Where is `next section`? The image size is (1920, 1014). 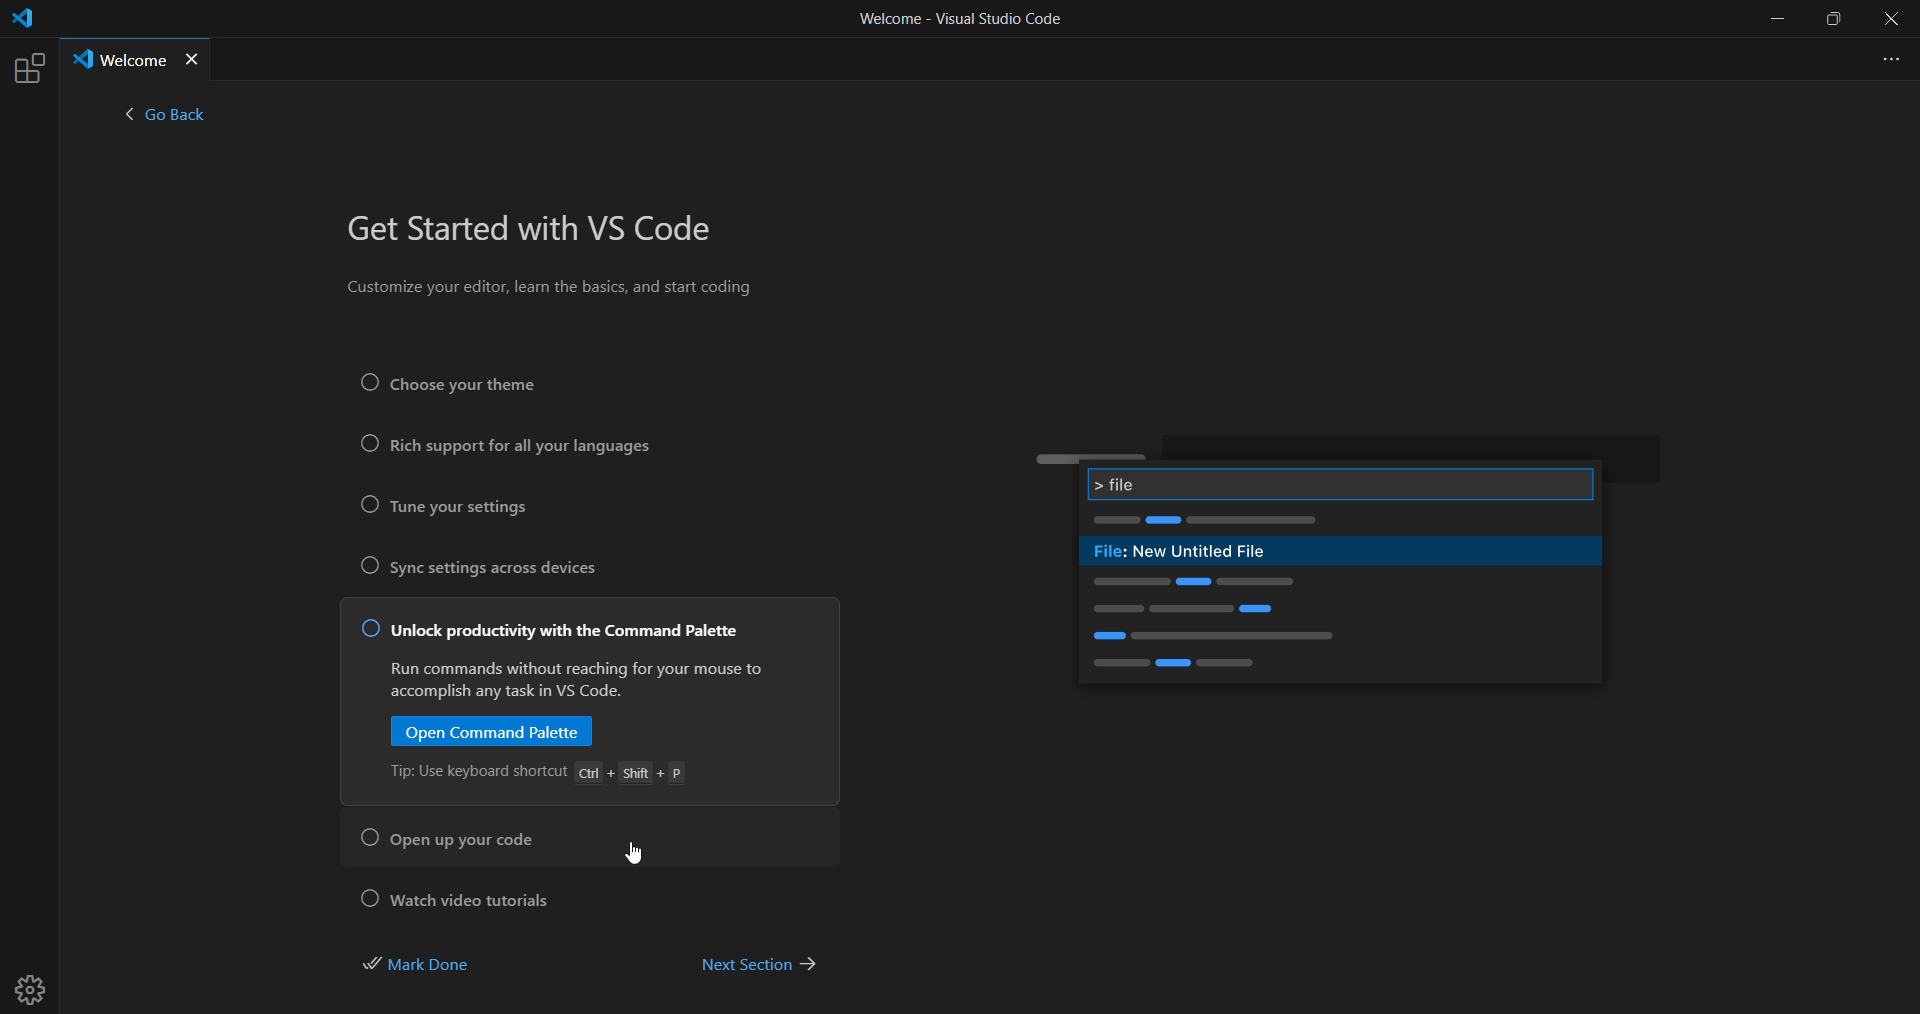
next section is located at coordinates (758, 962).